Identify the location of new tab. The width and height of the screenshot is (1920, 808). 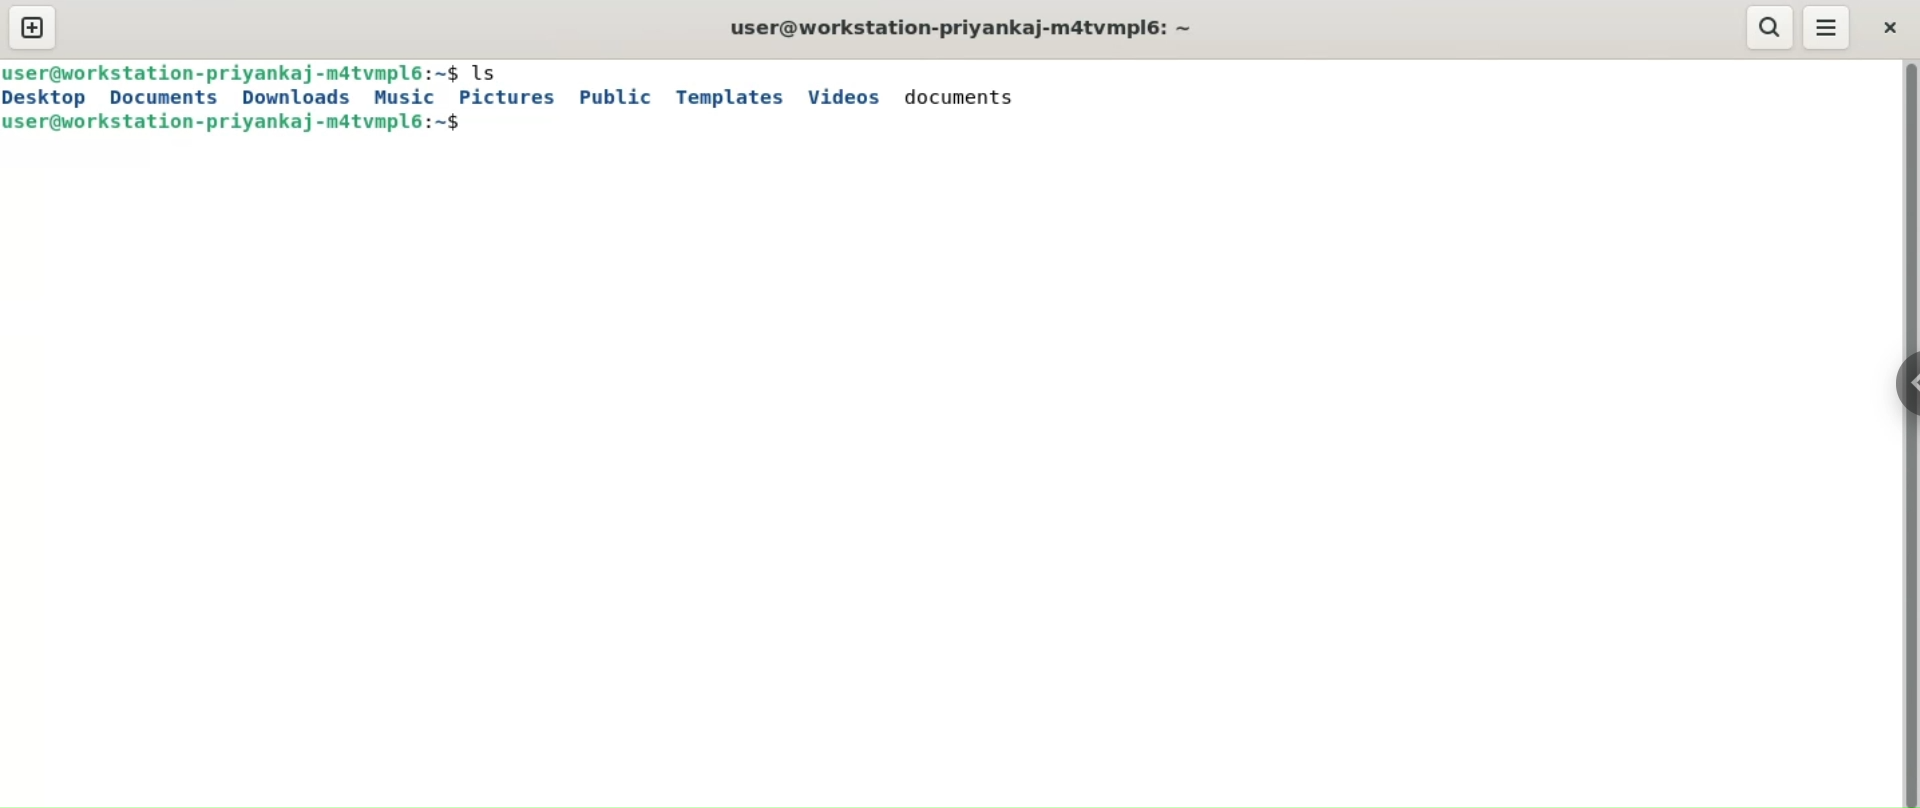
(32, 28).